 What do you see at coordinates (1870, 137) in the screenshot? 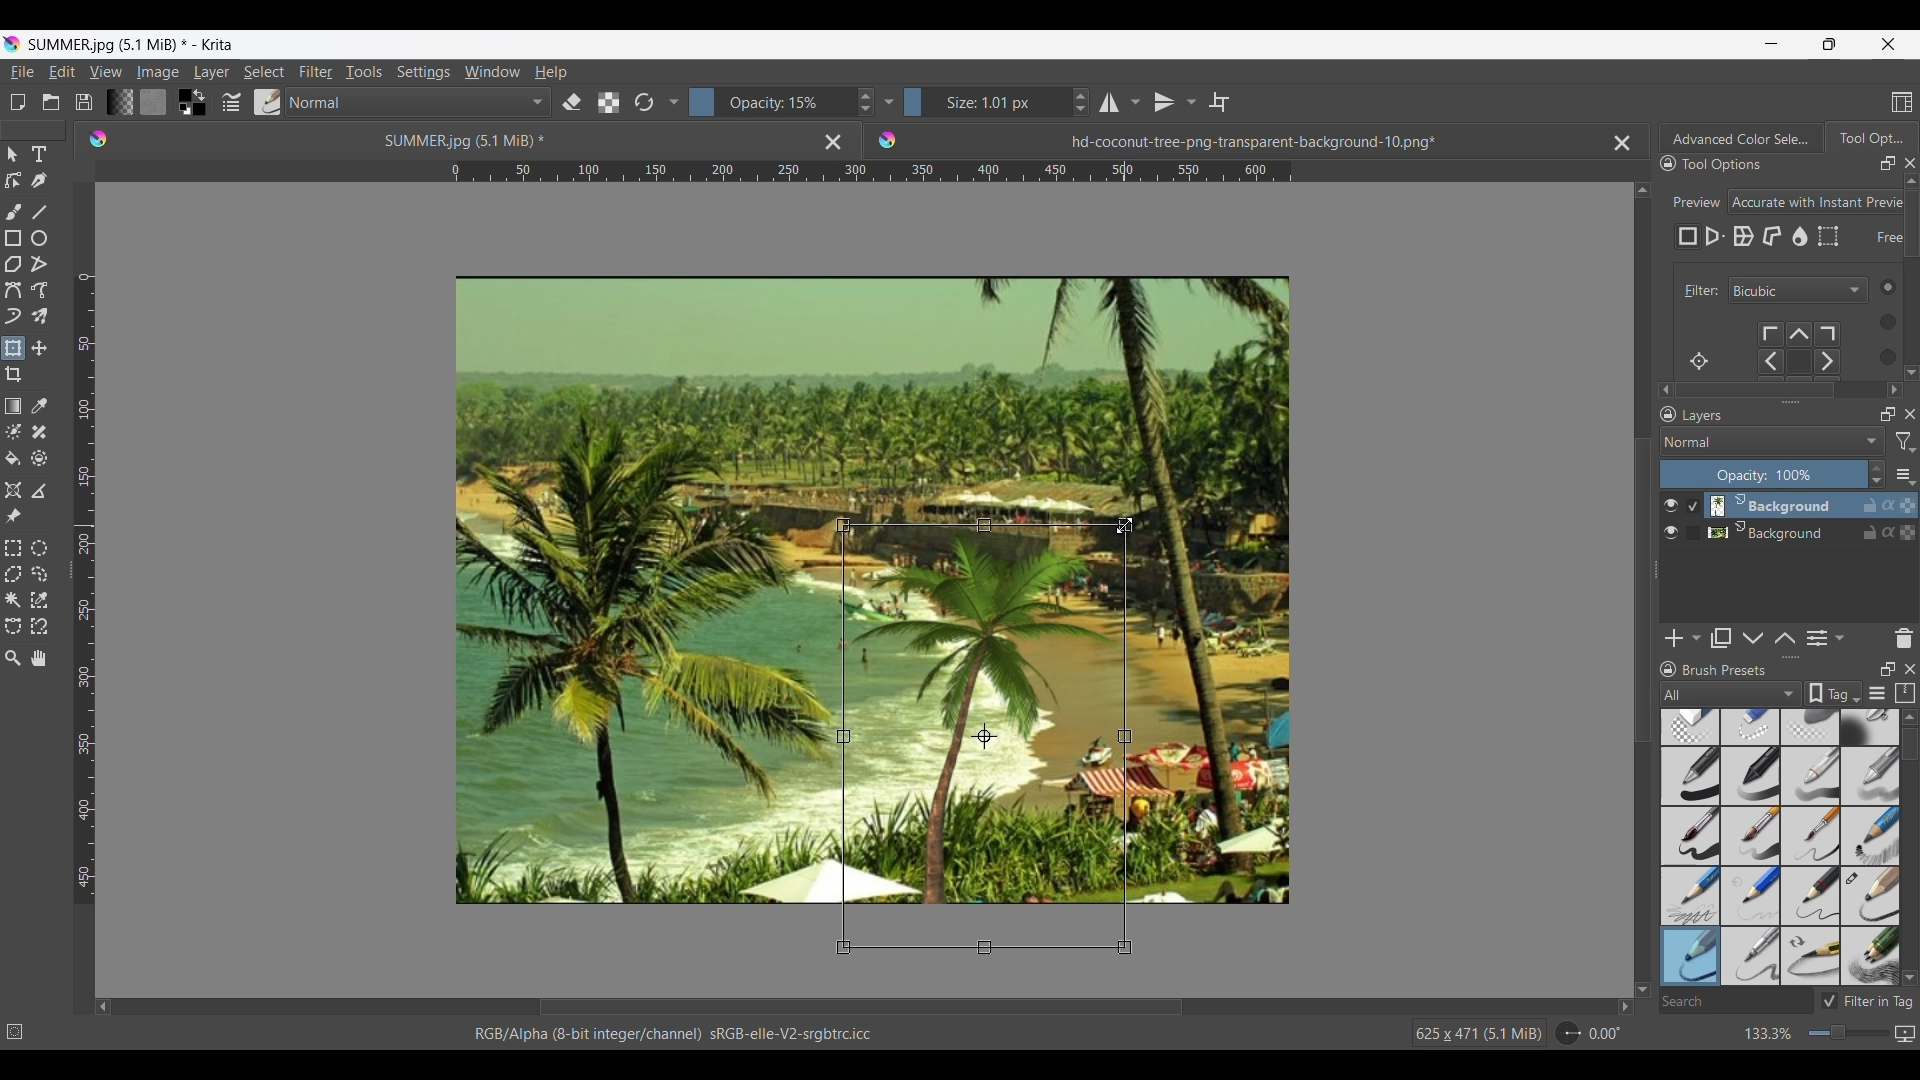
I see `Tool options panel` at bounding box center [1870, 137].